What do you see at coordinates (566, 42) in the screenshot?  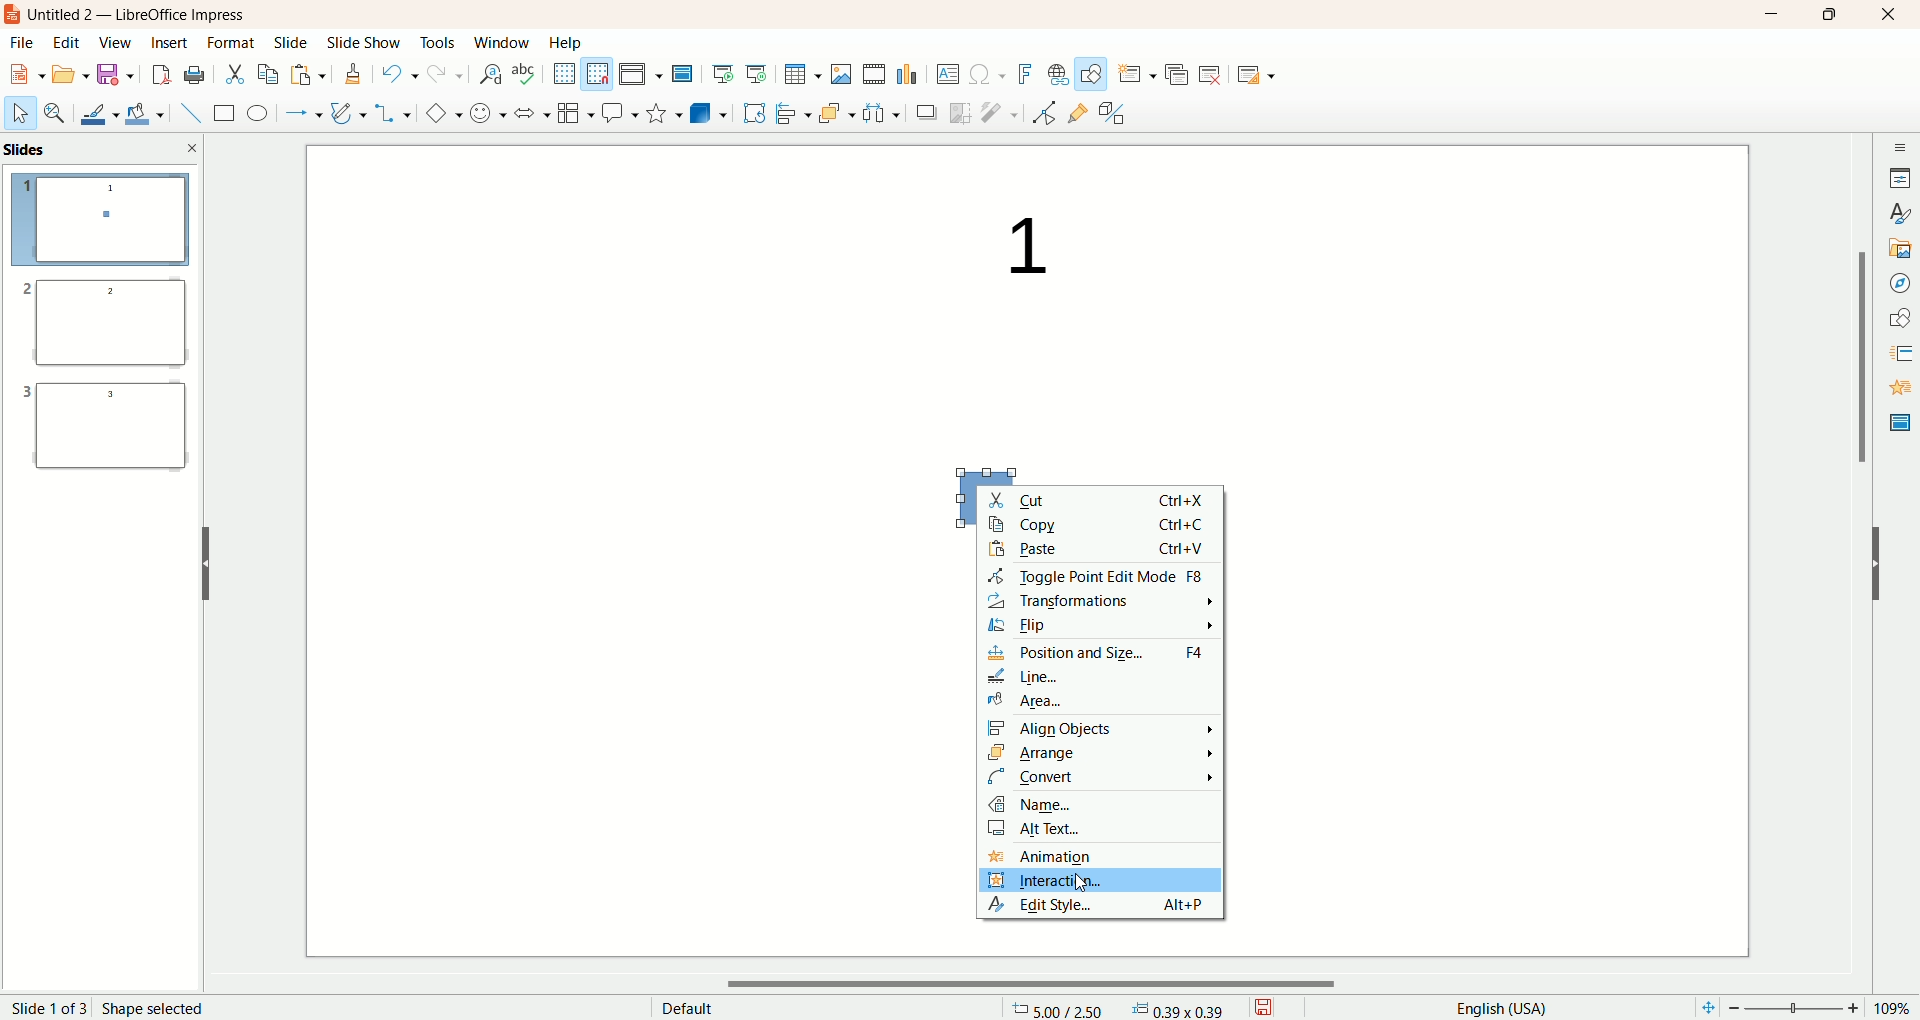 I see `help` at bounding box center [566, 42].